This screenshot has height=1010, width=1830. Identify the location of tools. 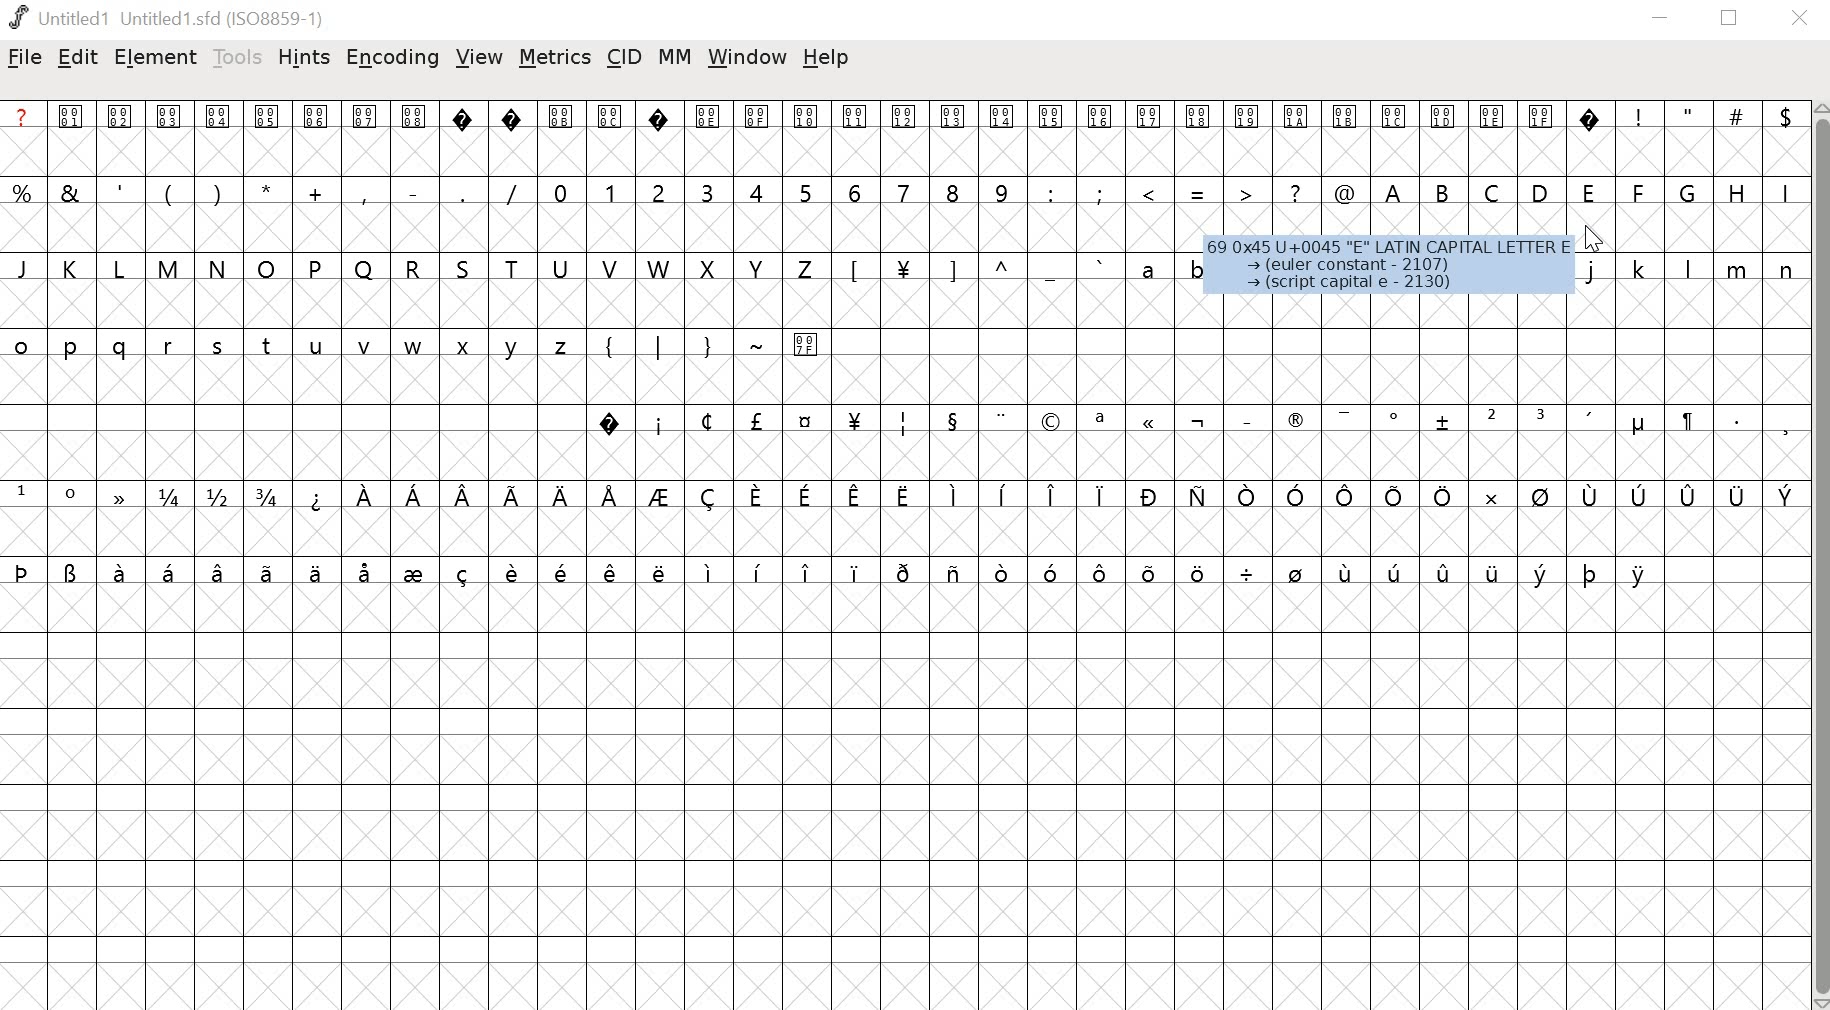
(238, 57).